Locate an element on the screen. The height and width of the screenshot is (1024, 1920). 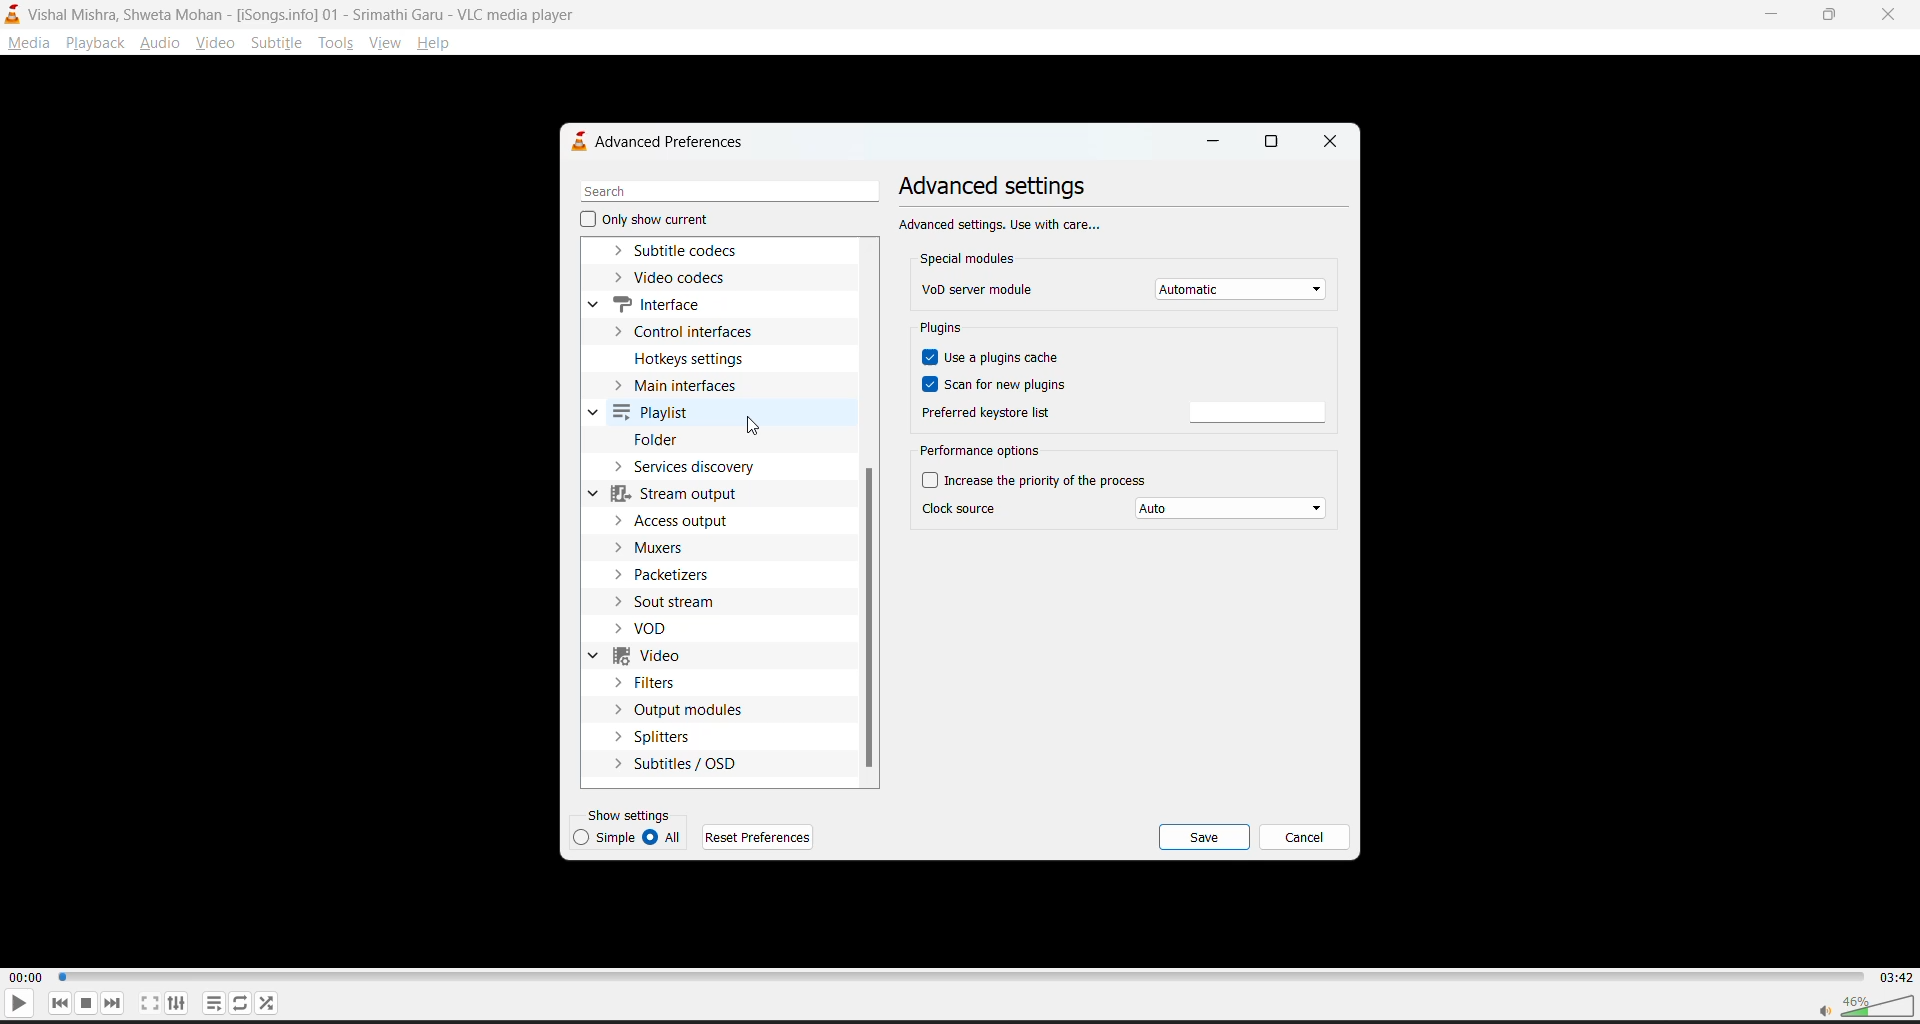
hotkeys settings is located at coordinates (689, 362).